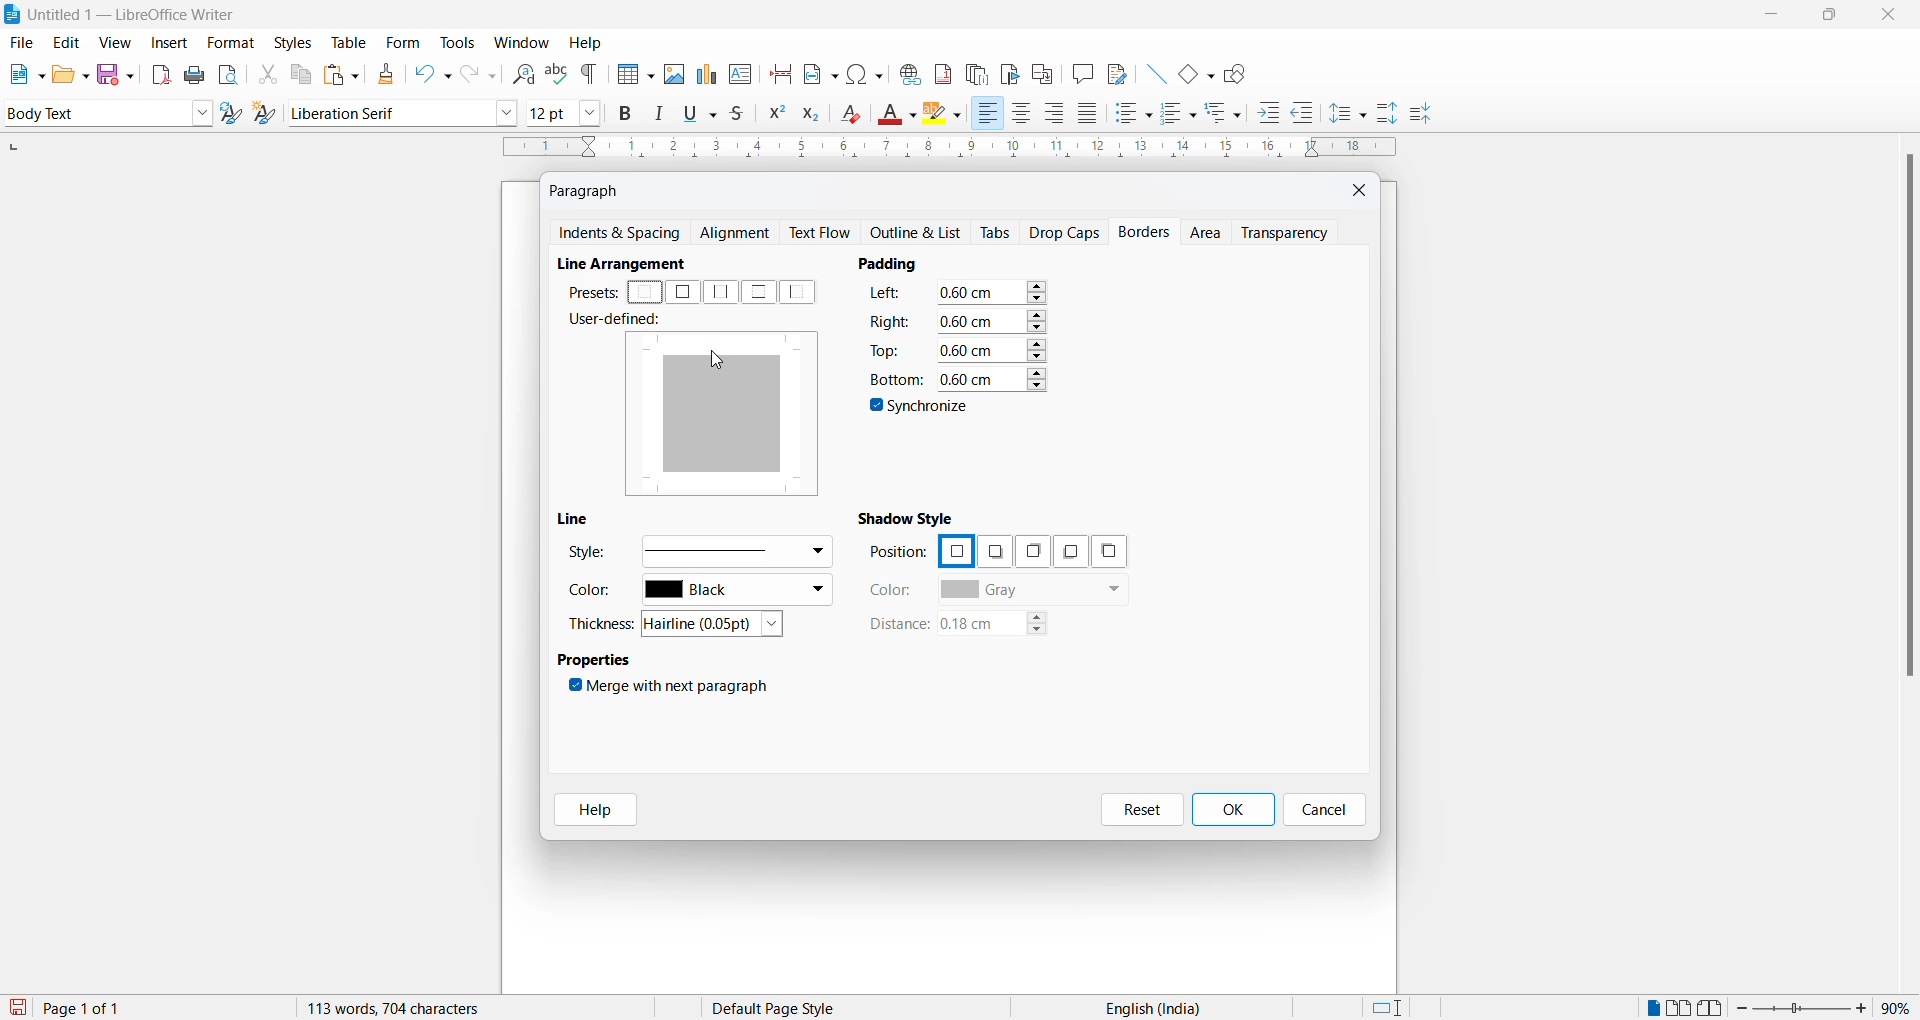 This screenshot has height=1020, width=1920. What do you see at coordinates (413, 1008) in the screenshot?
I see `words and character count ` at bounding box center [413, 1008].